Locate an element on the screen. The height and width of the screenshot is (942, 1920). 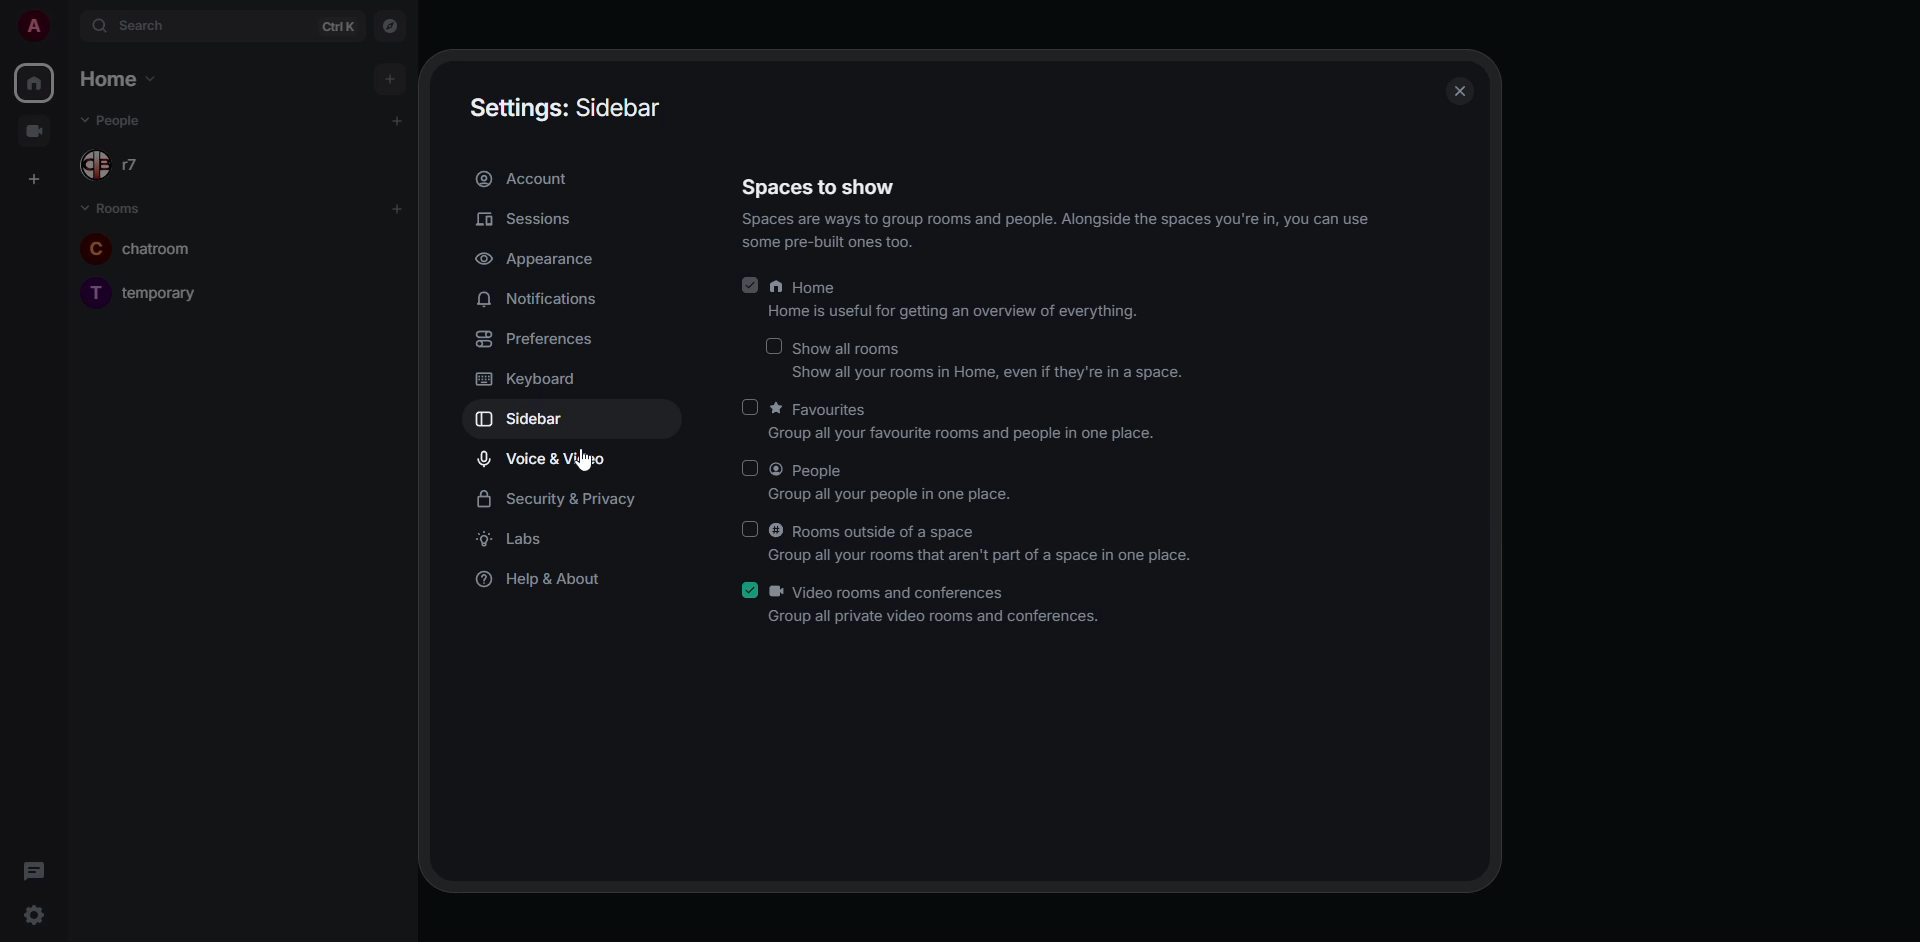
r7 is located at coordinates (118, 166).